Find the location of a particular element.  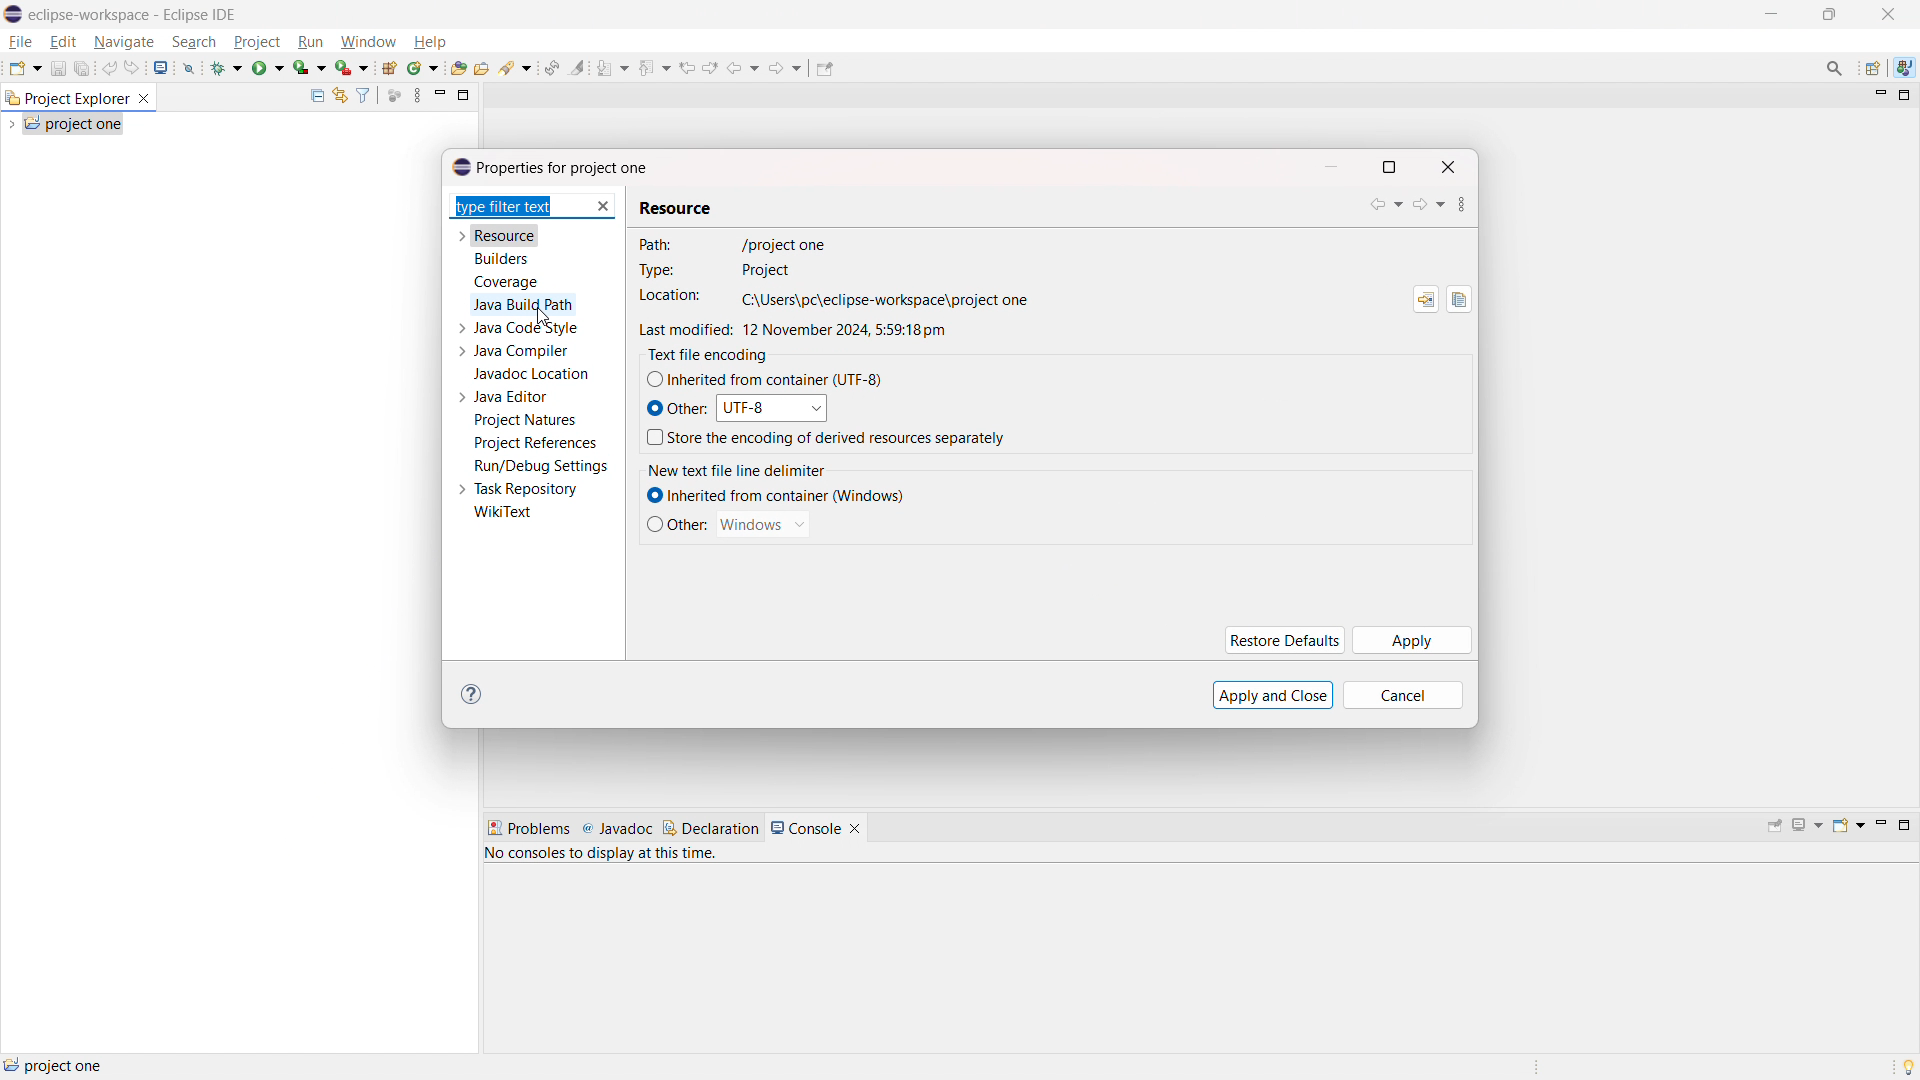

show in system explorer is located at coordinates (1425, 300).